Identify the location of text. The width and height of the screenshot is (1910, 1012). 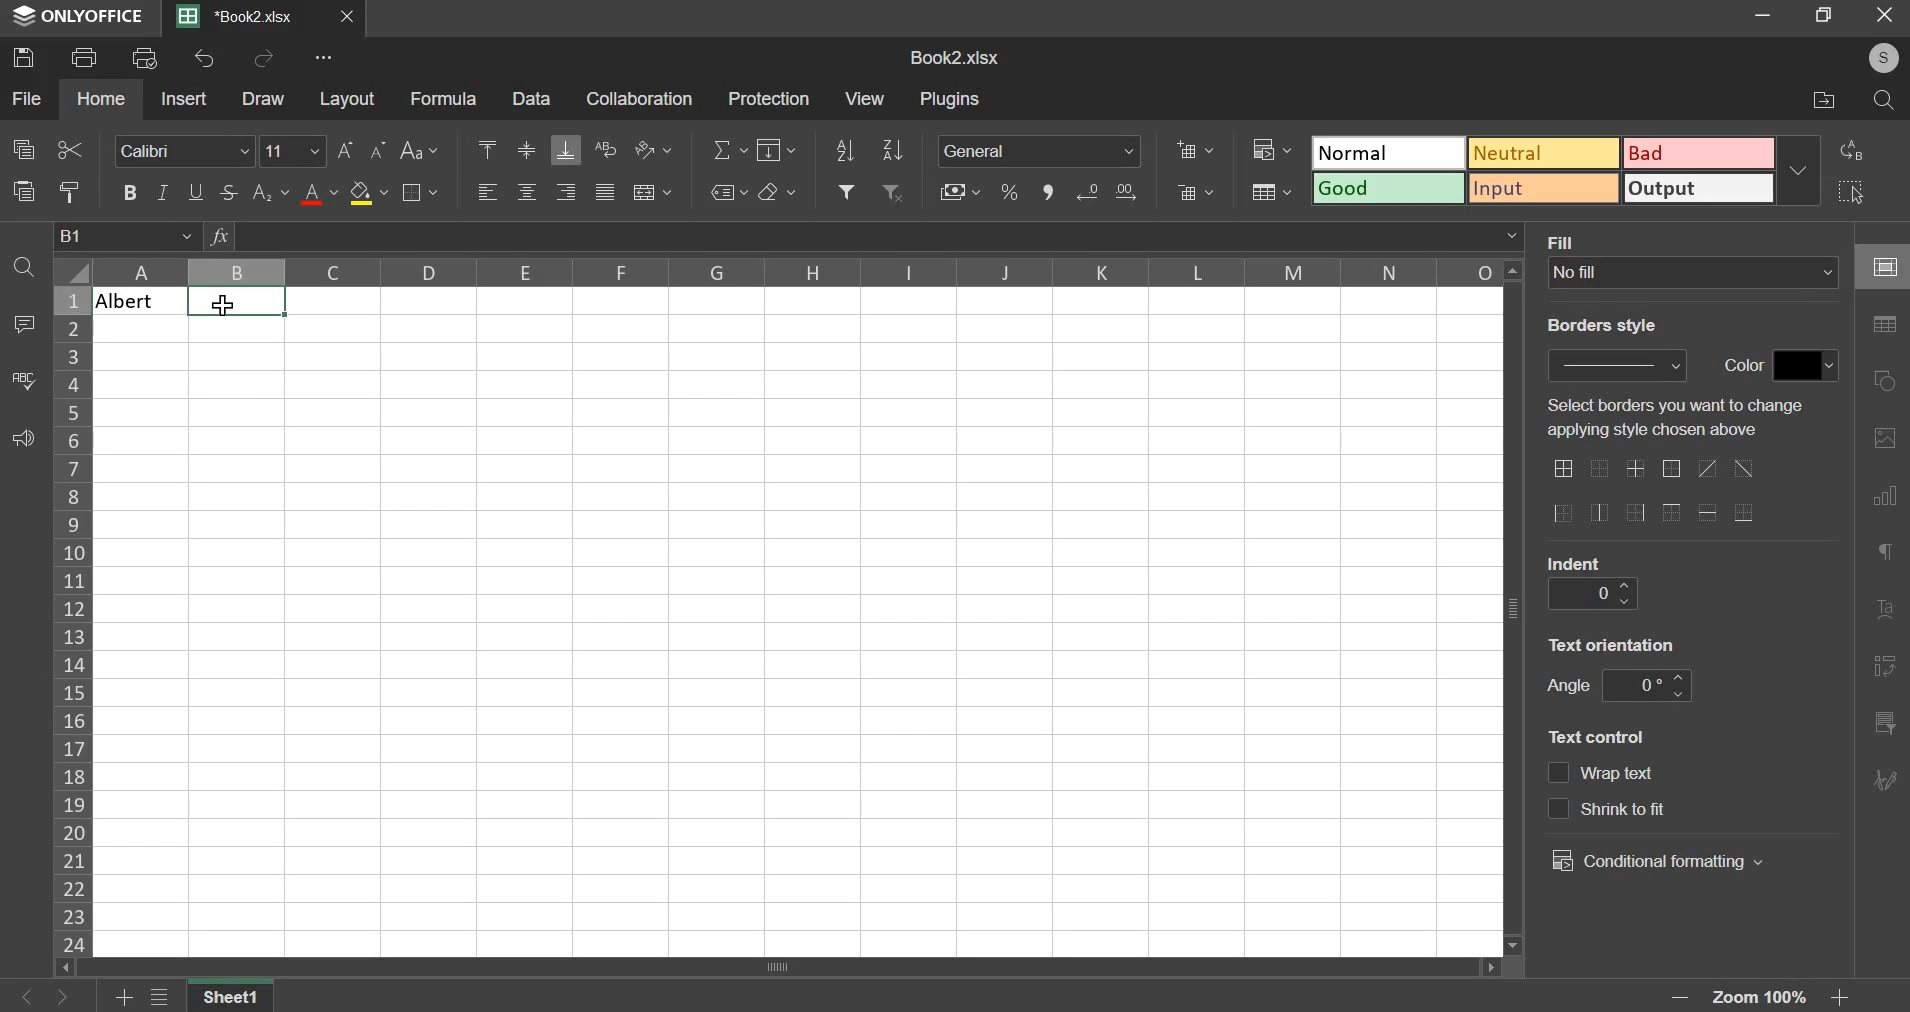
(1604, 775).